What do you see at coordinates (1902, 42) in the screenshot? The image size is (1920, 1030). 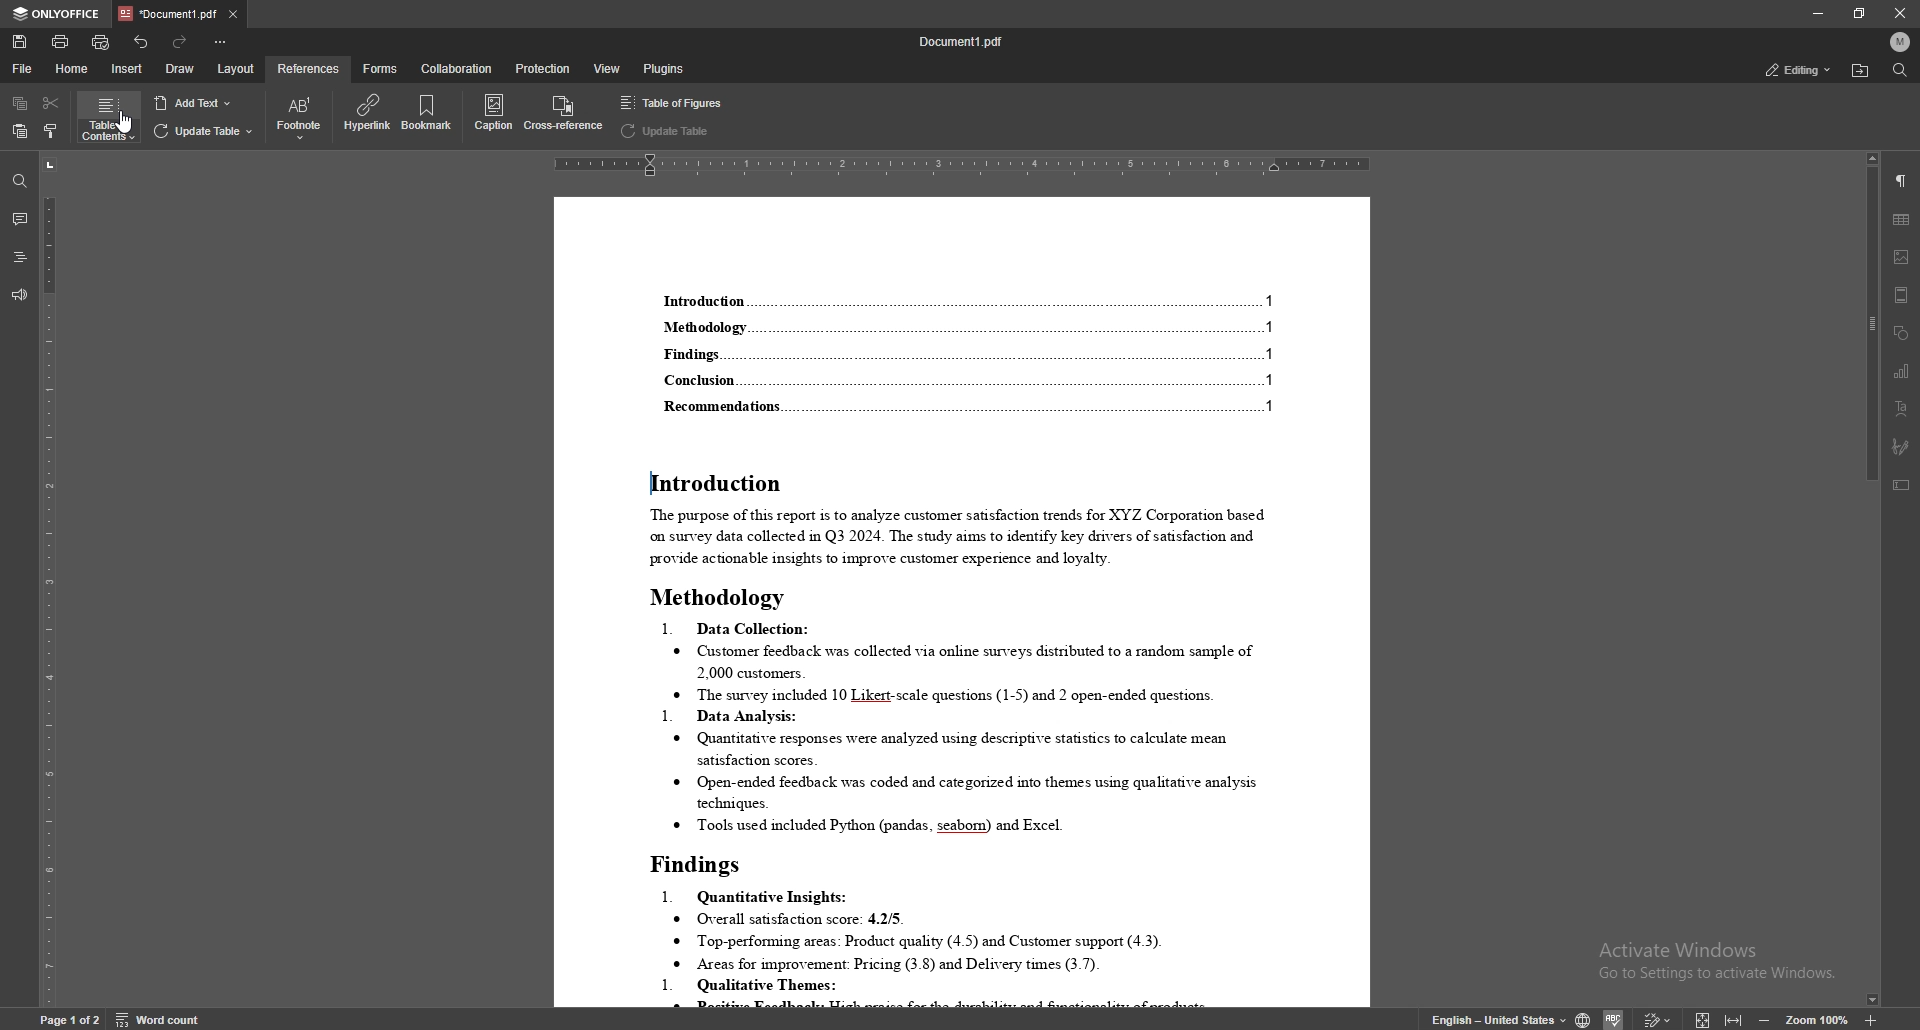 I see `profile` at bounding box center [1902, 42].